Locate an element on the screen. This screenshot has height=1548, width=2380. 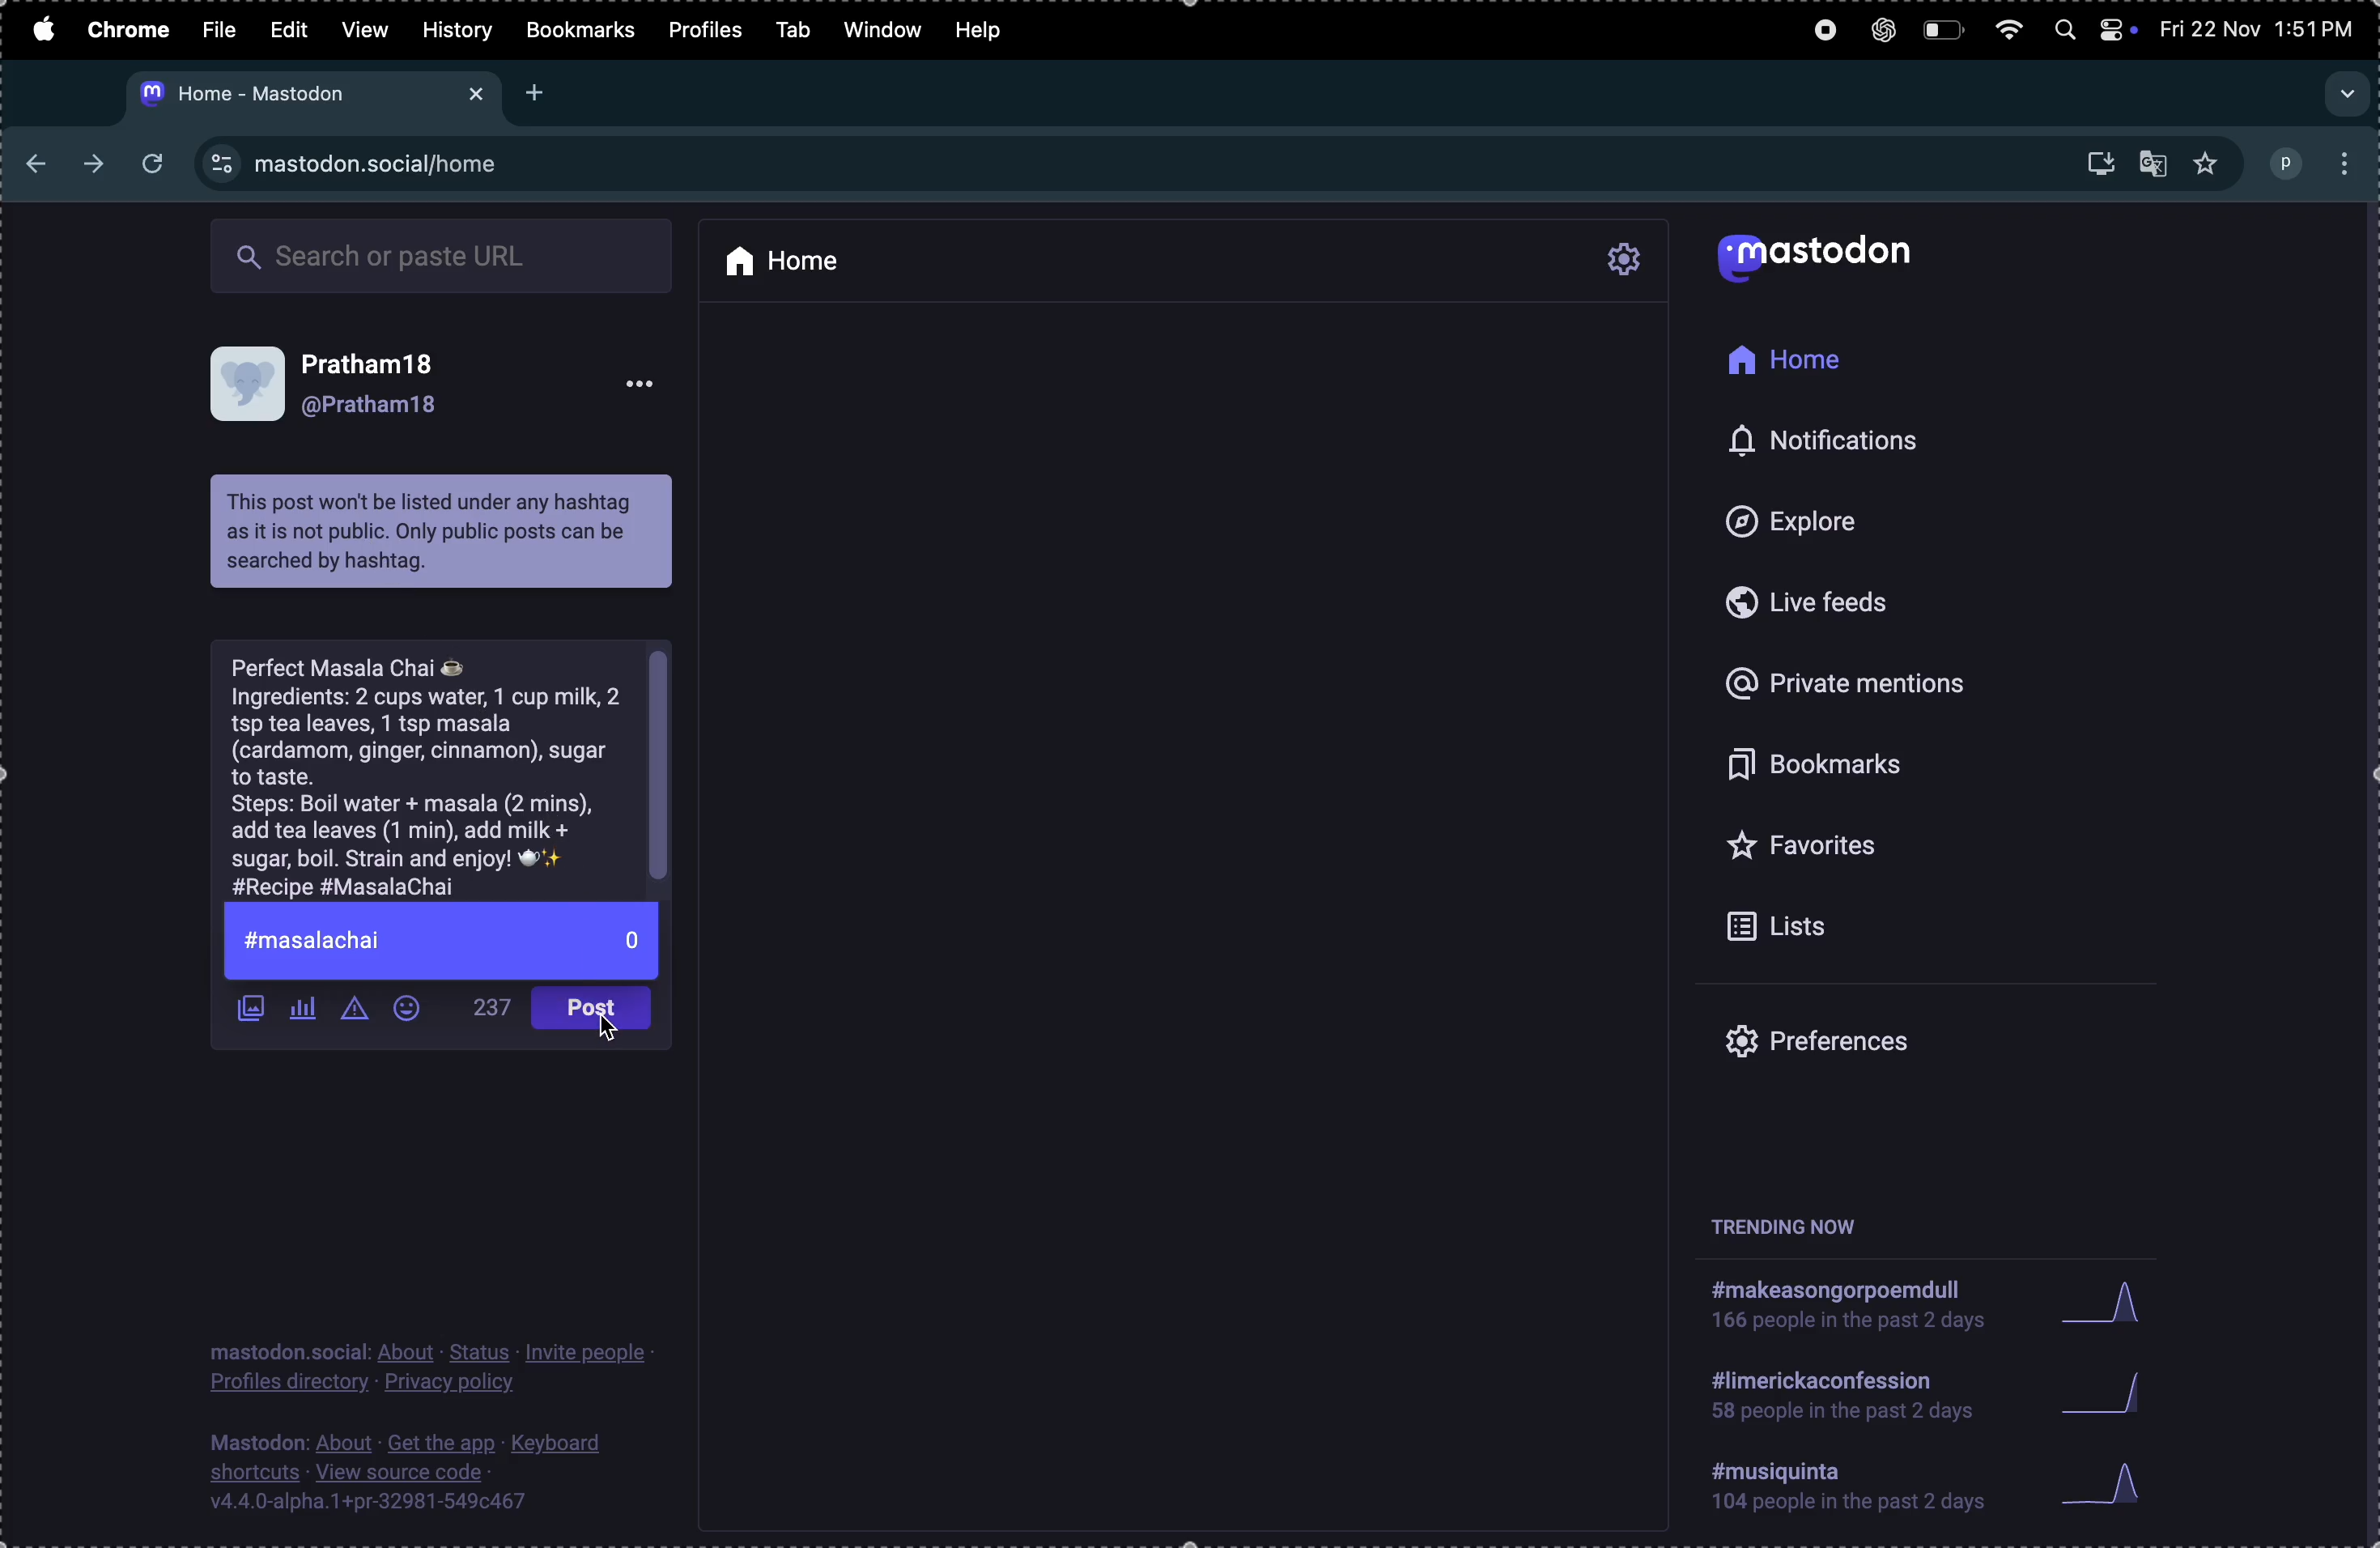
hashtag is located at coordinates (1849, 1398).